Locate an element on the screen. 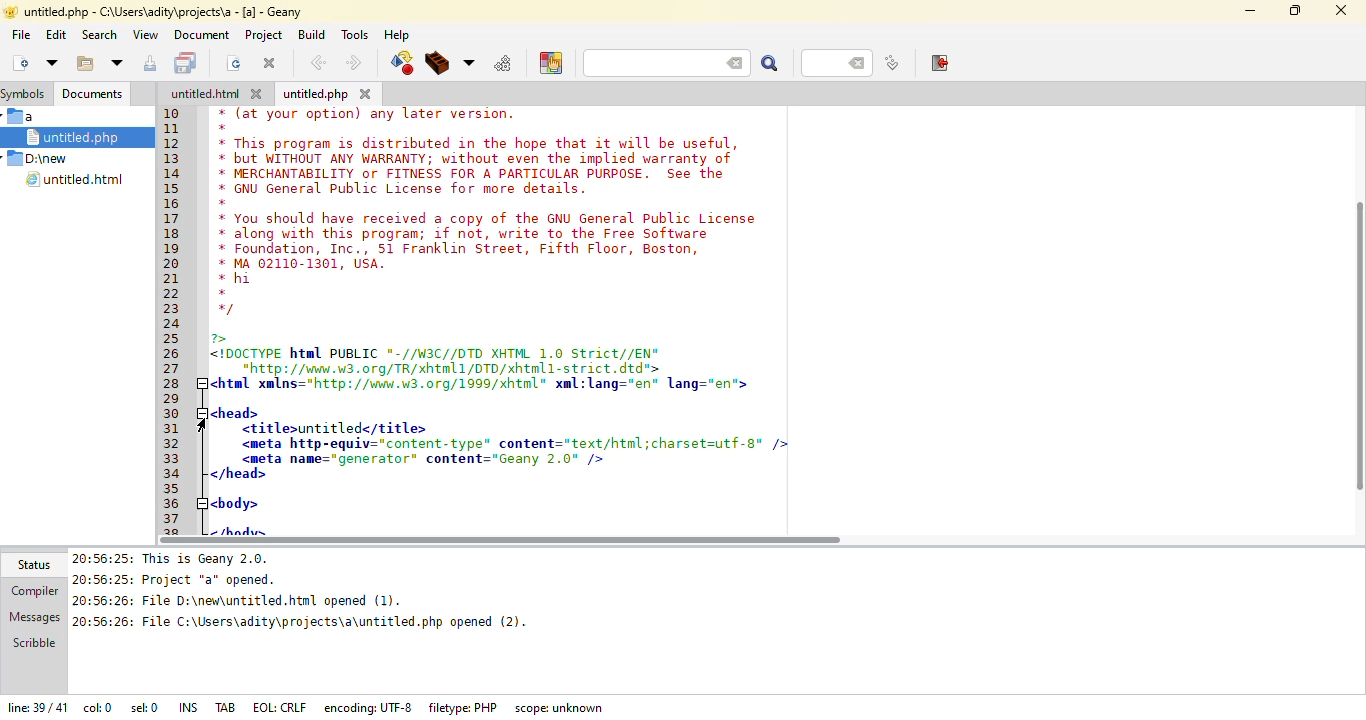  build is located at coordinates (312, 36).